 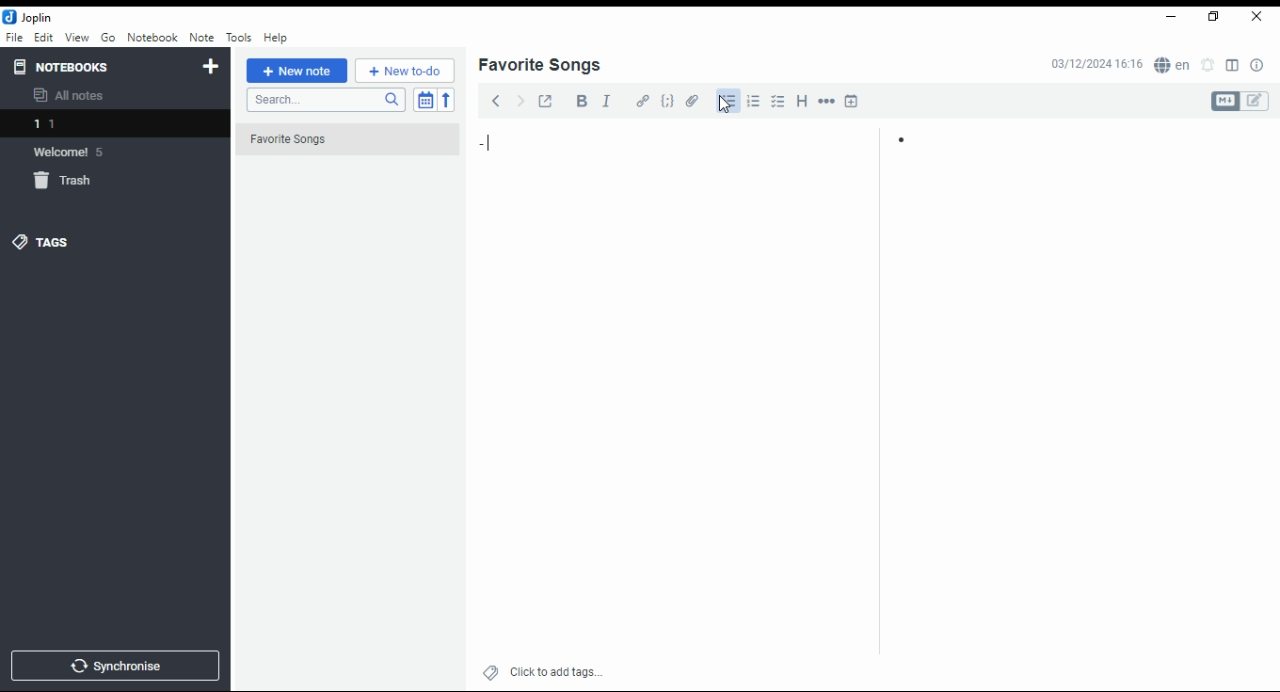 What do you see at coordinates (77, 38) in the screenshot?
I see `view` at bounding box center [77, 38].